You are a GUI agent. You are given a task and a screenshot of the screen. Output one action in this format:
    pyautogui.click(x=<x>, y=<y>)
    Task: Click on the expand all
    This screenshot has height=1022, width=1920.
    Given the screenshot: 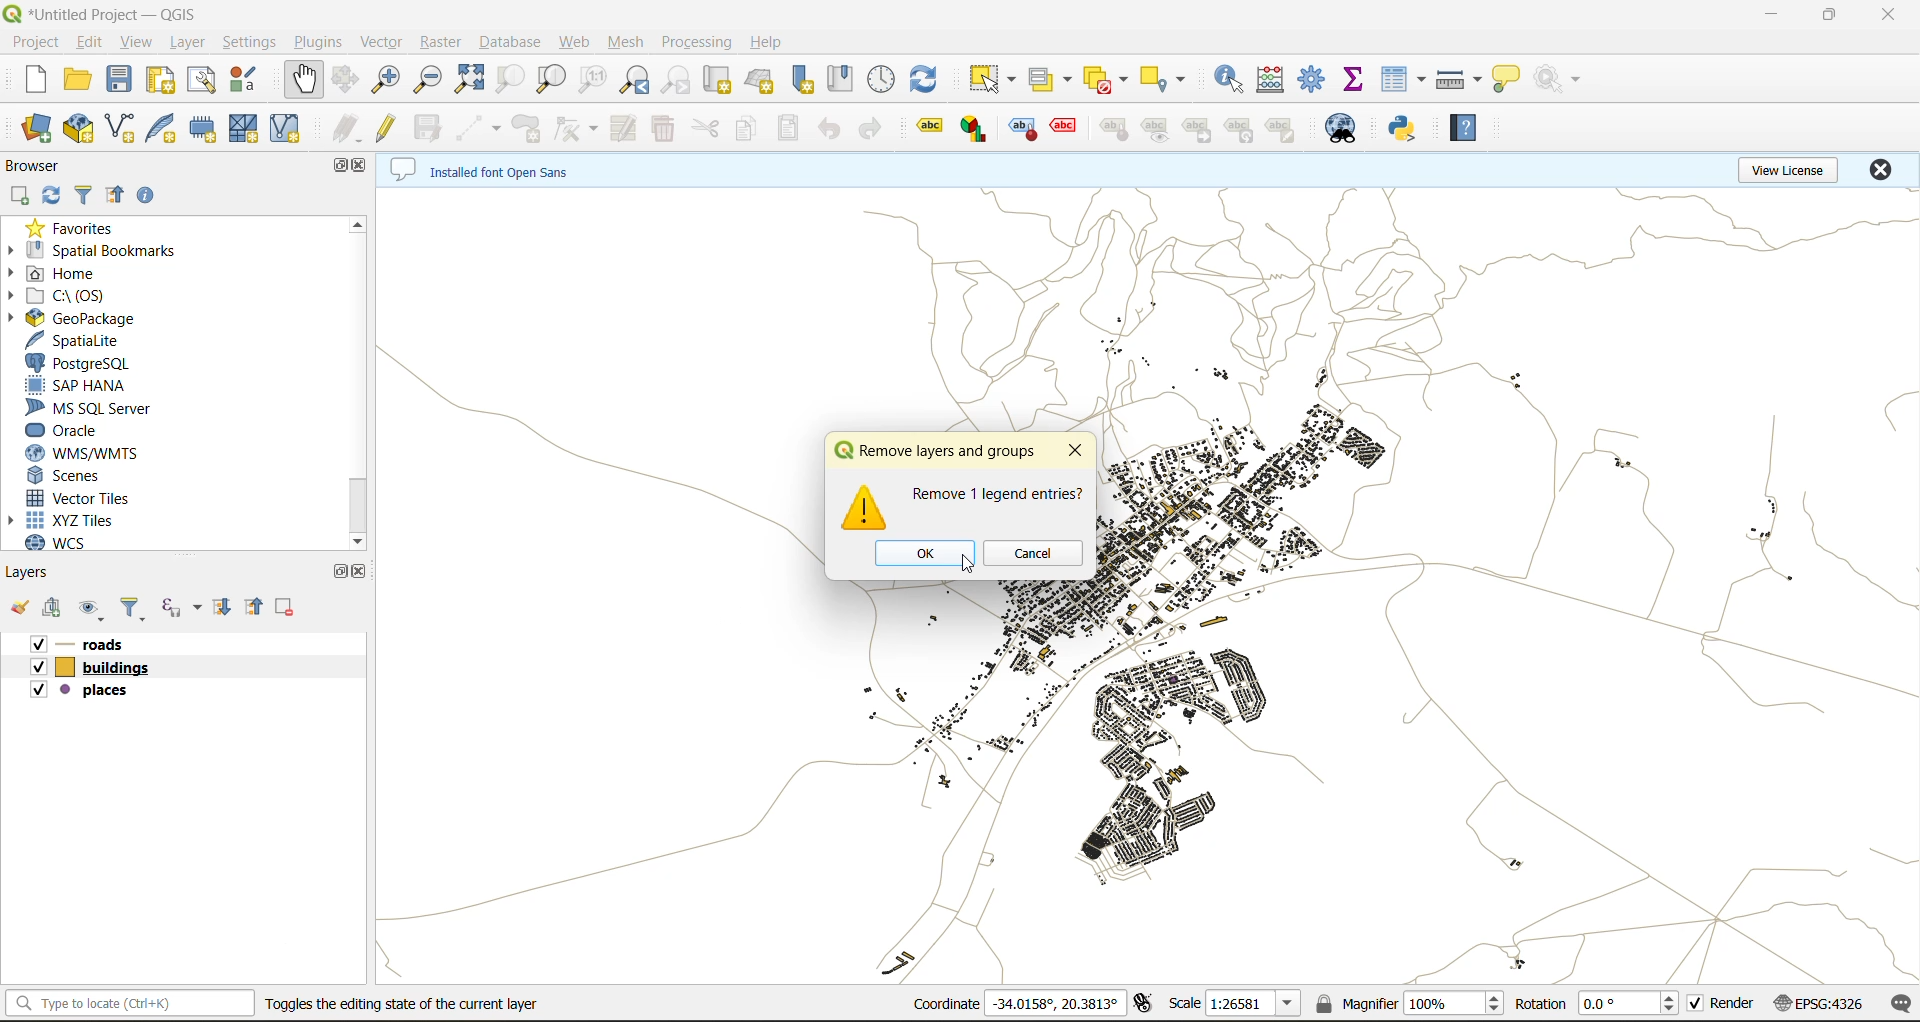 What is the action you would take?
    pyautogui.click(x=227, y=608)
    